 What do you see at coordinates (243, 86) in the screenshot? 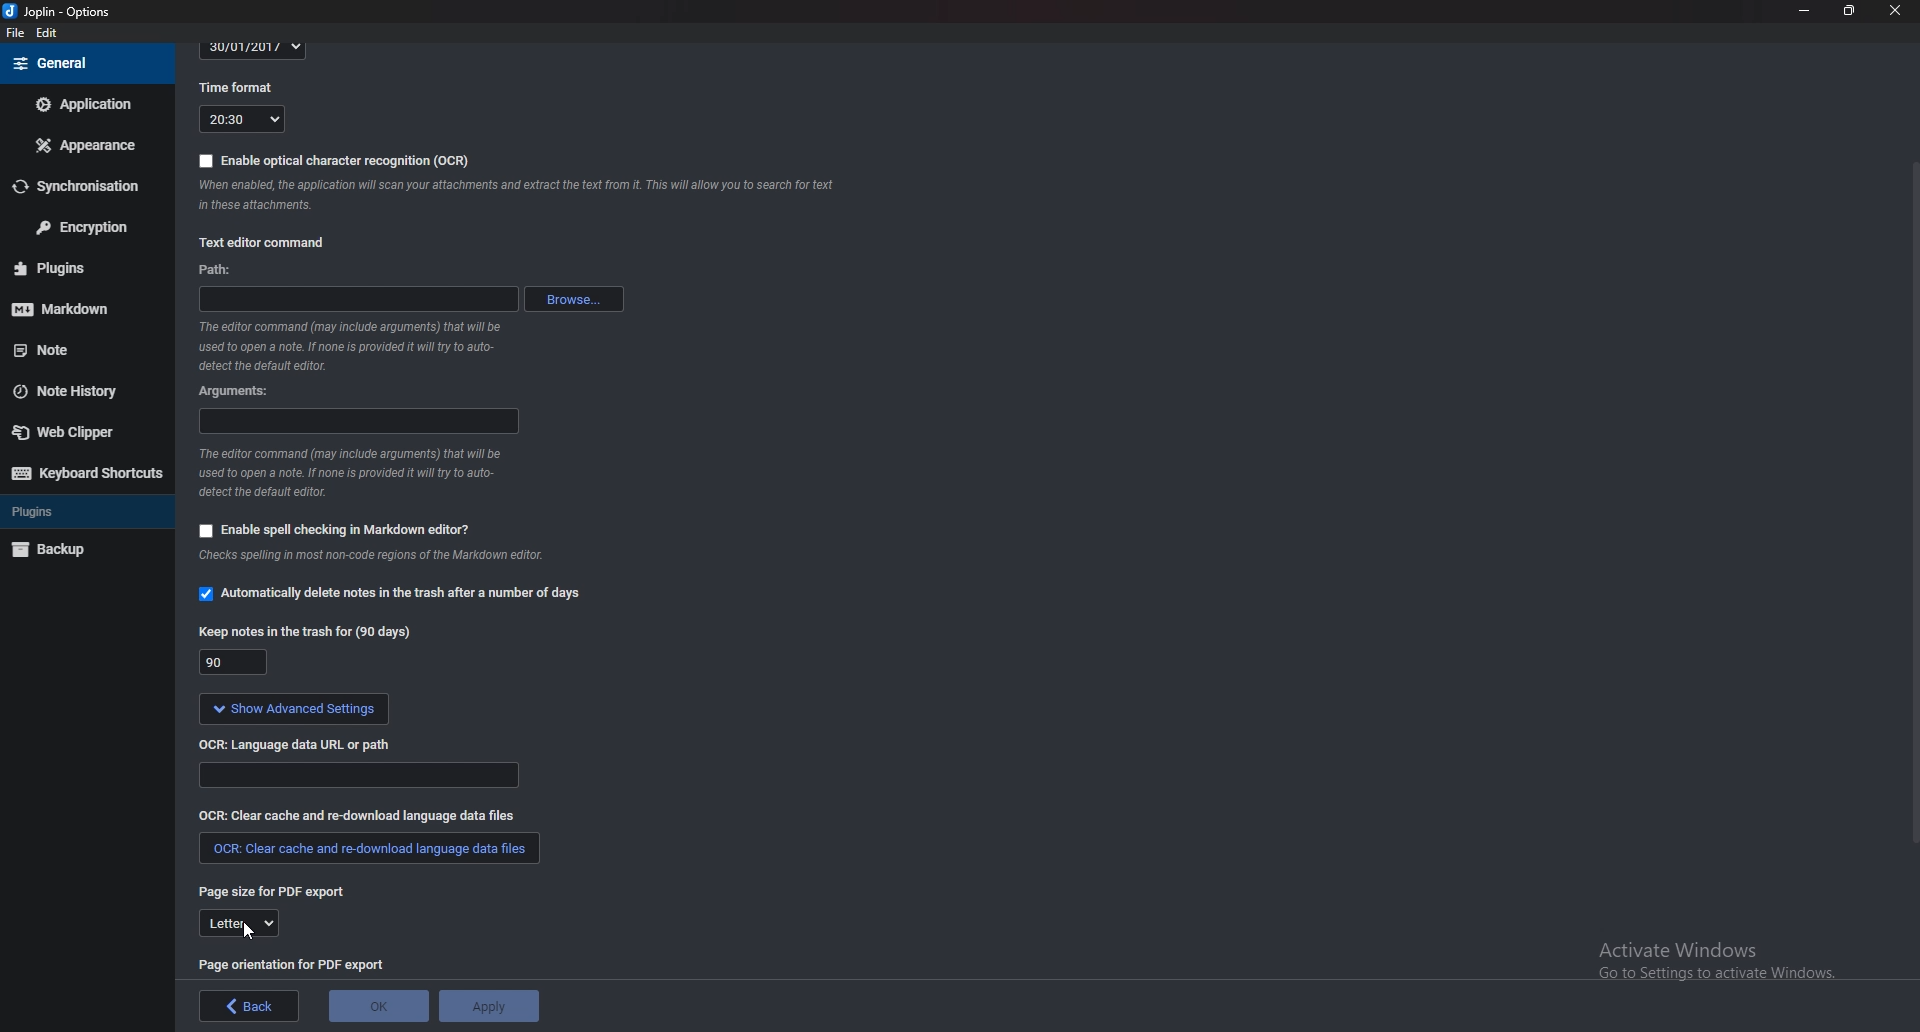
I see `Time format` at bounding box center [243, 86].